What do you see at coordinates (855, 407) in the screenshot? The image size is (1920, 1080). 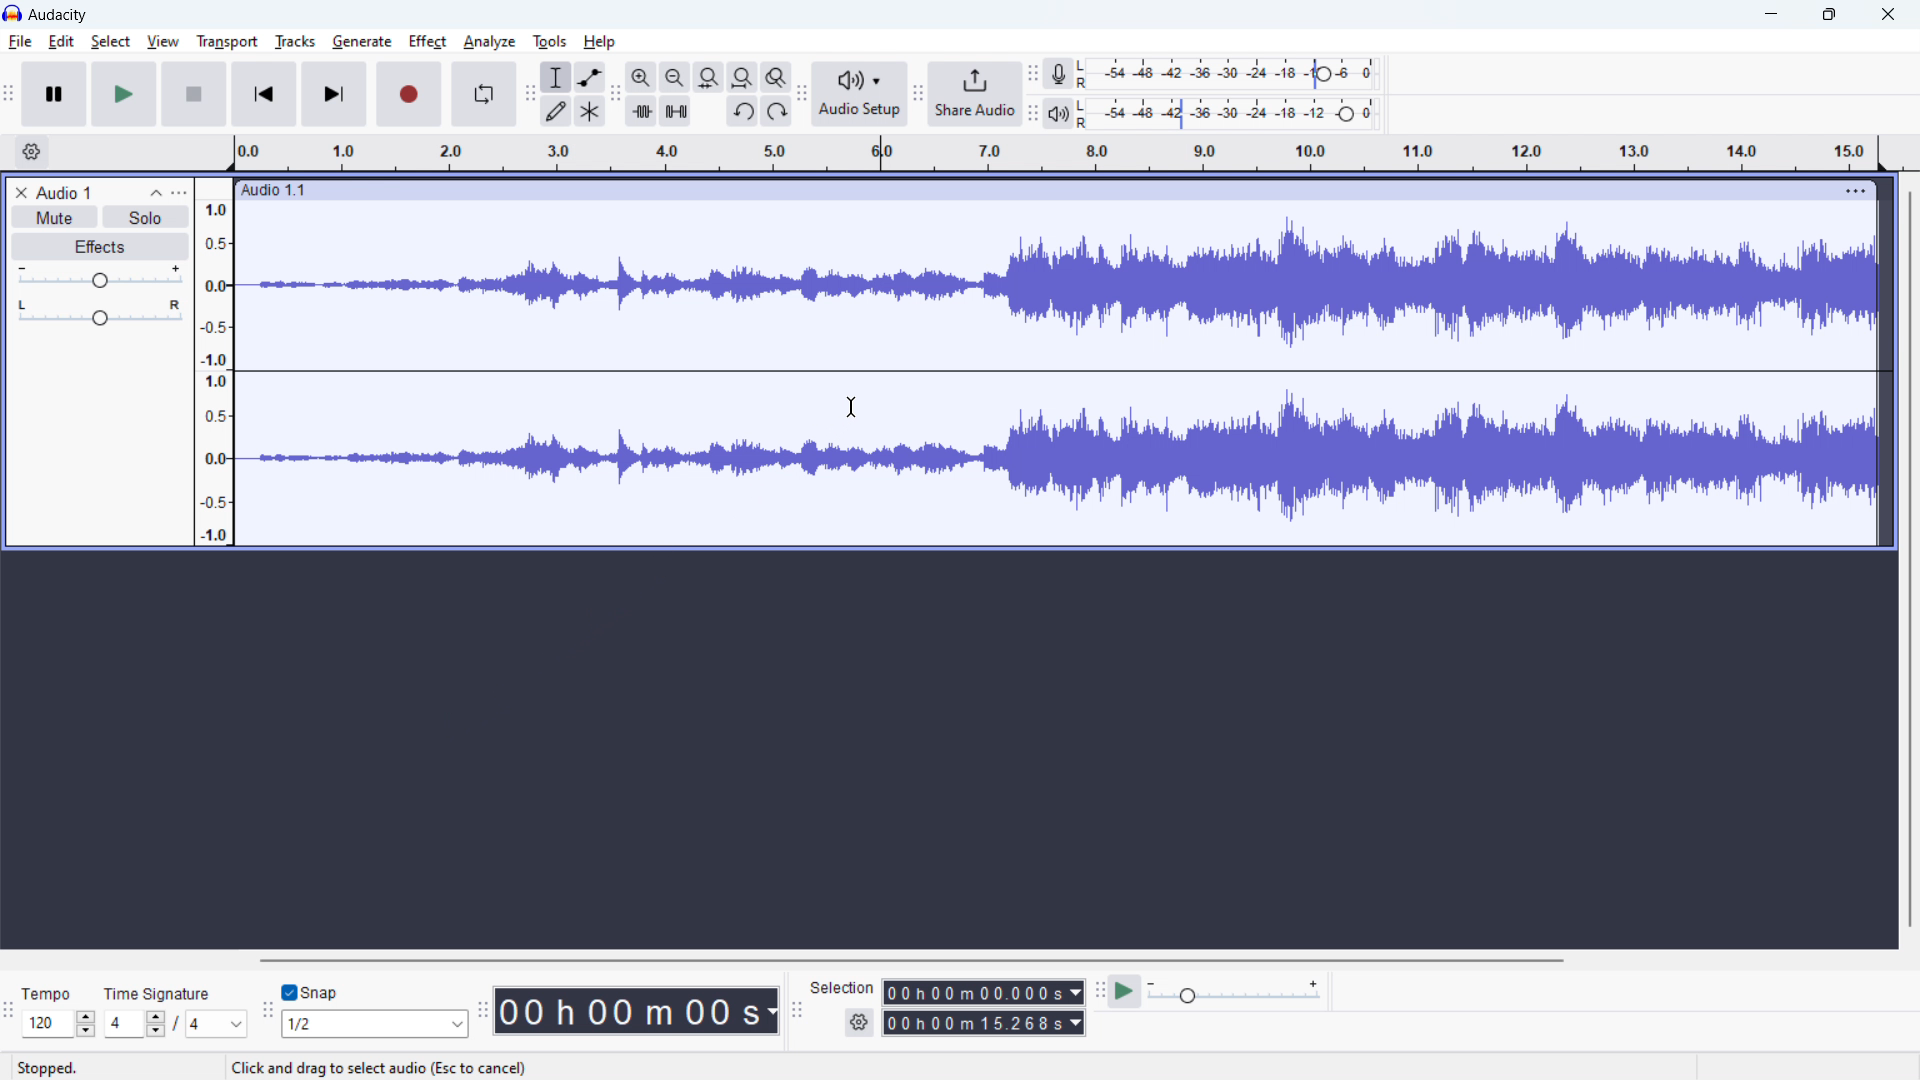 I see `cursor` at bounding box center [855, 407].